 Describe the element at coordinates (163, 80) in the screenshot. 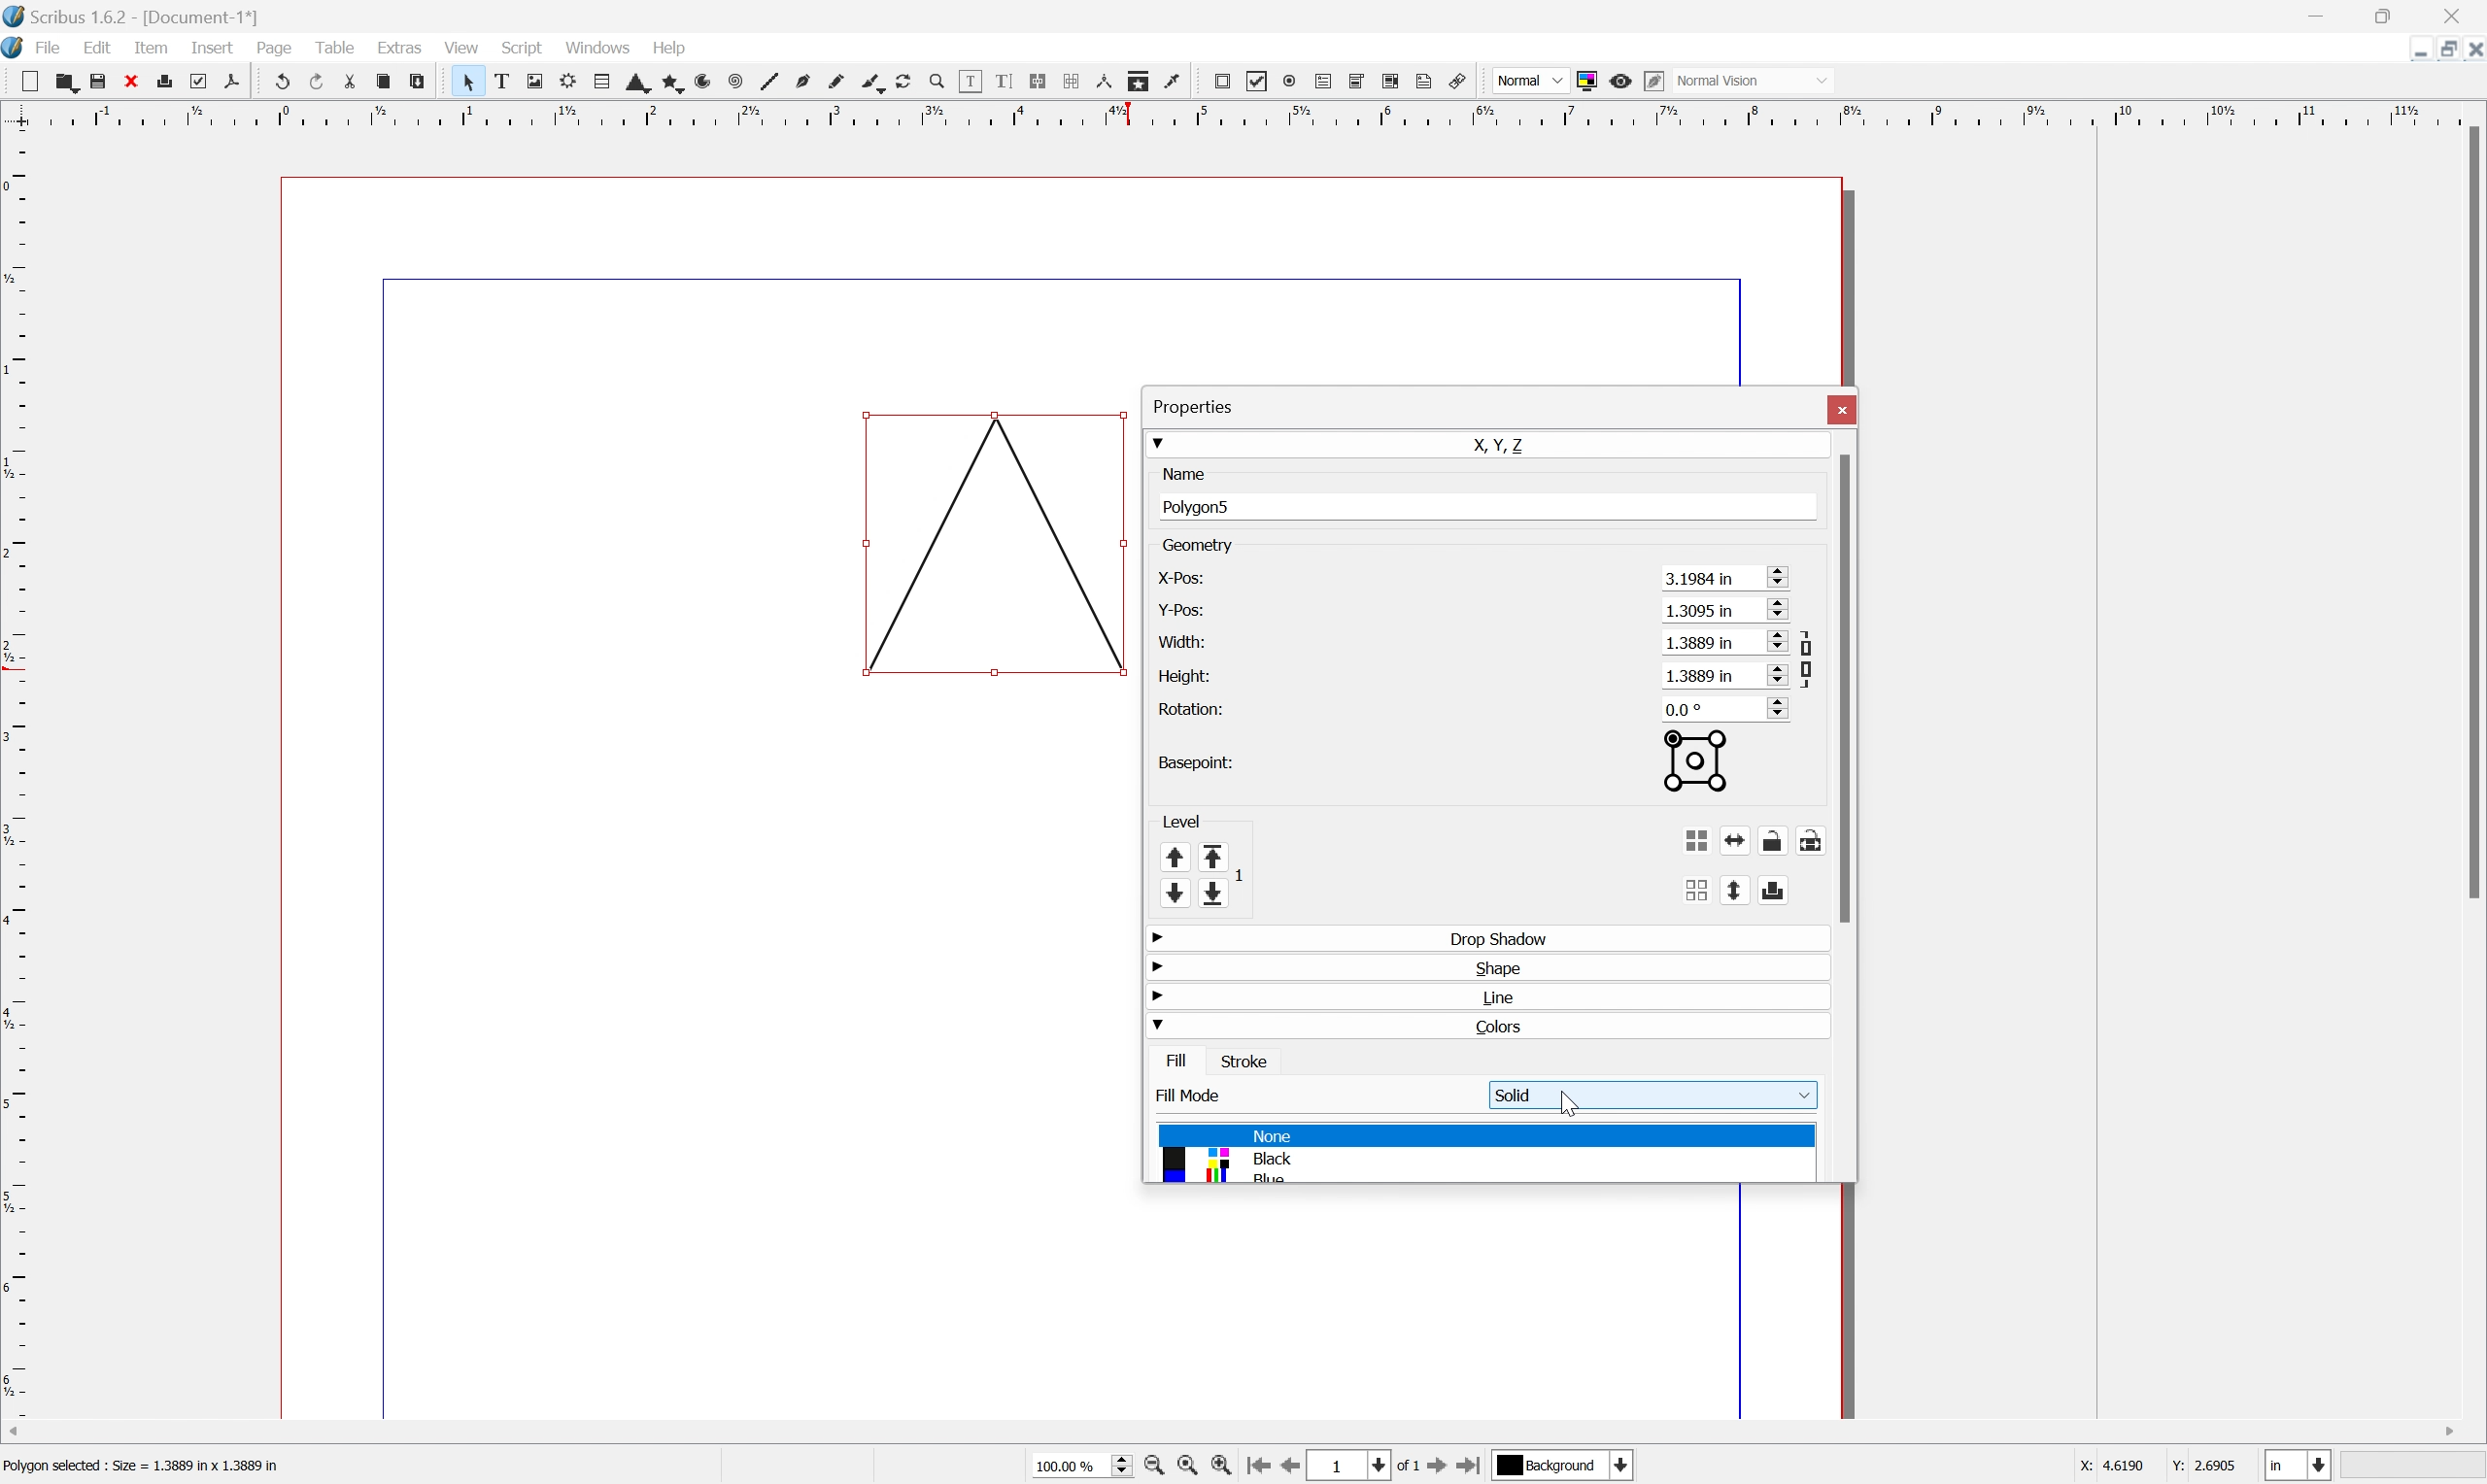

I see `Print` at that location.